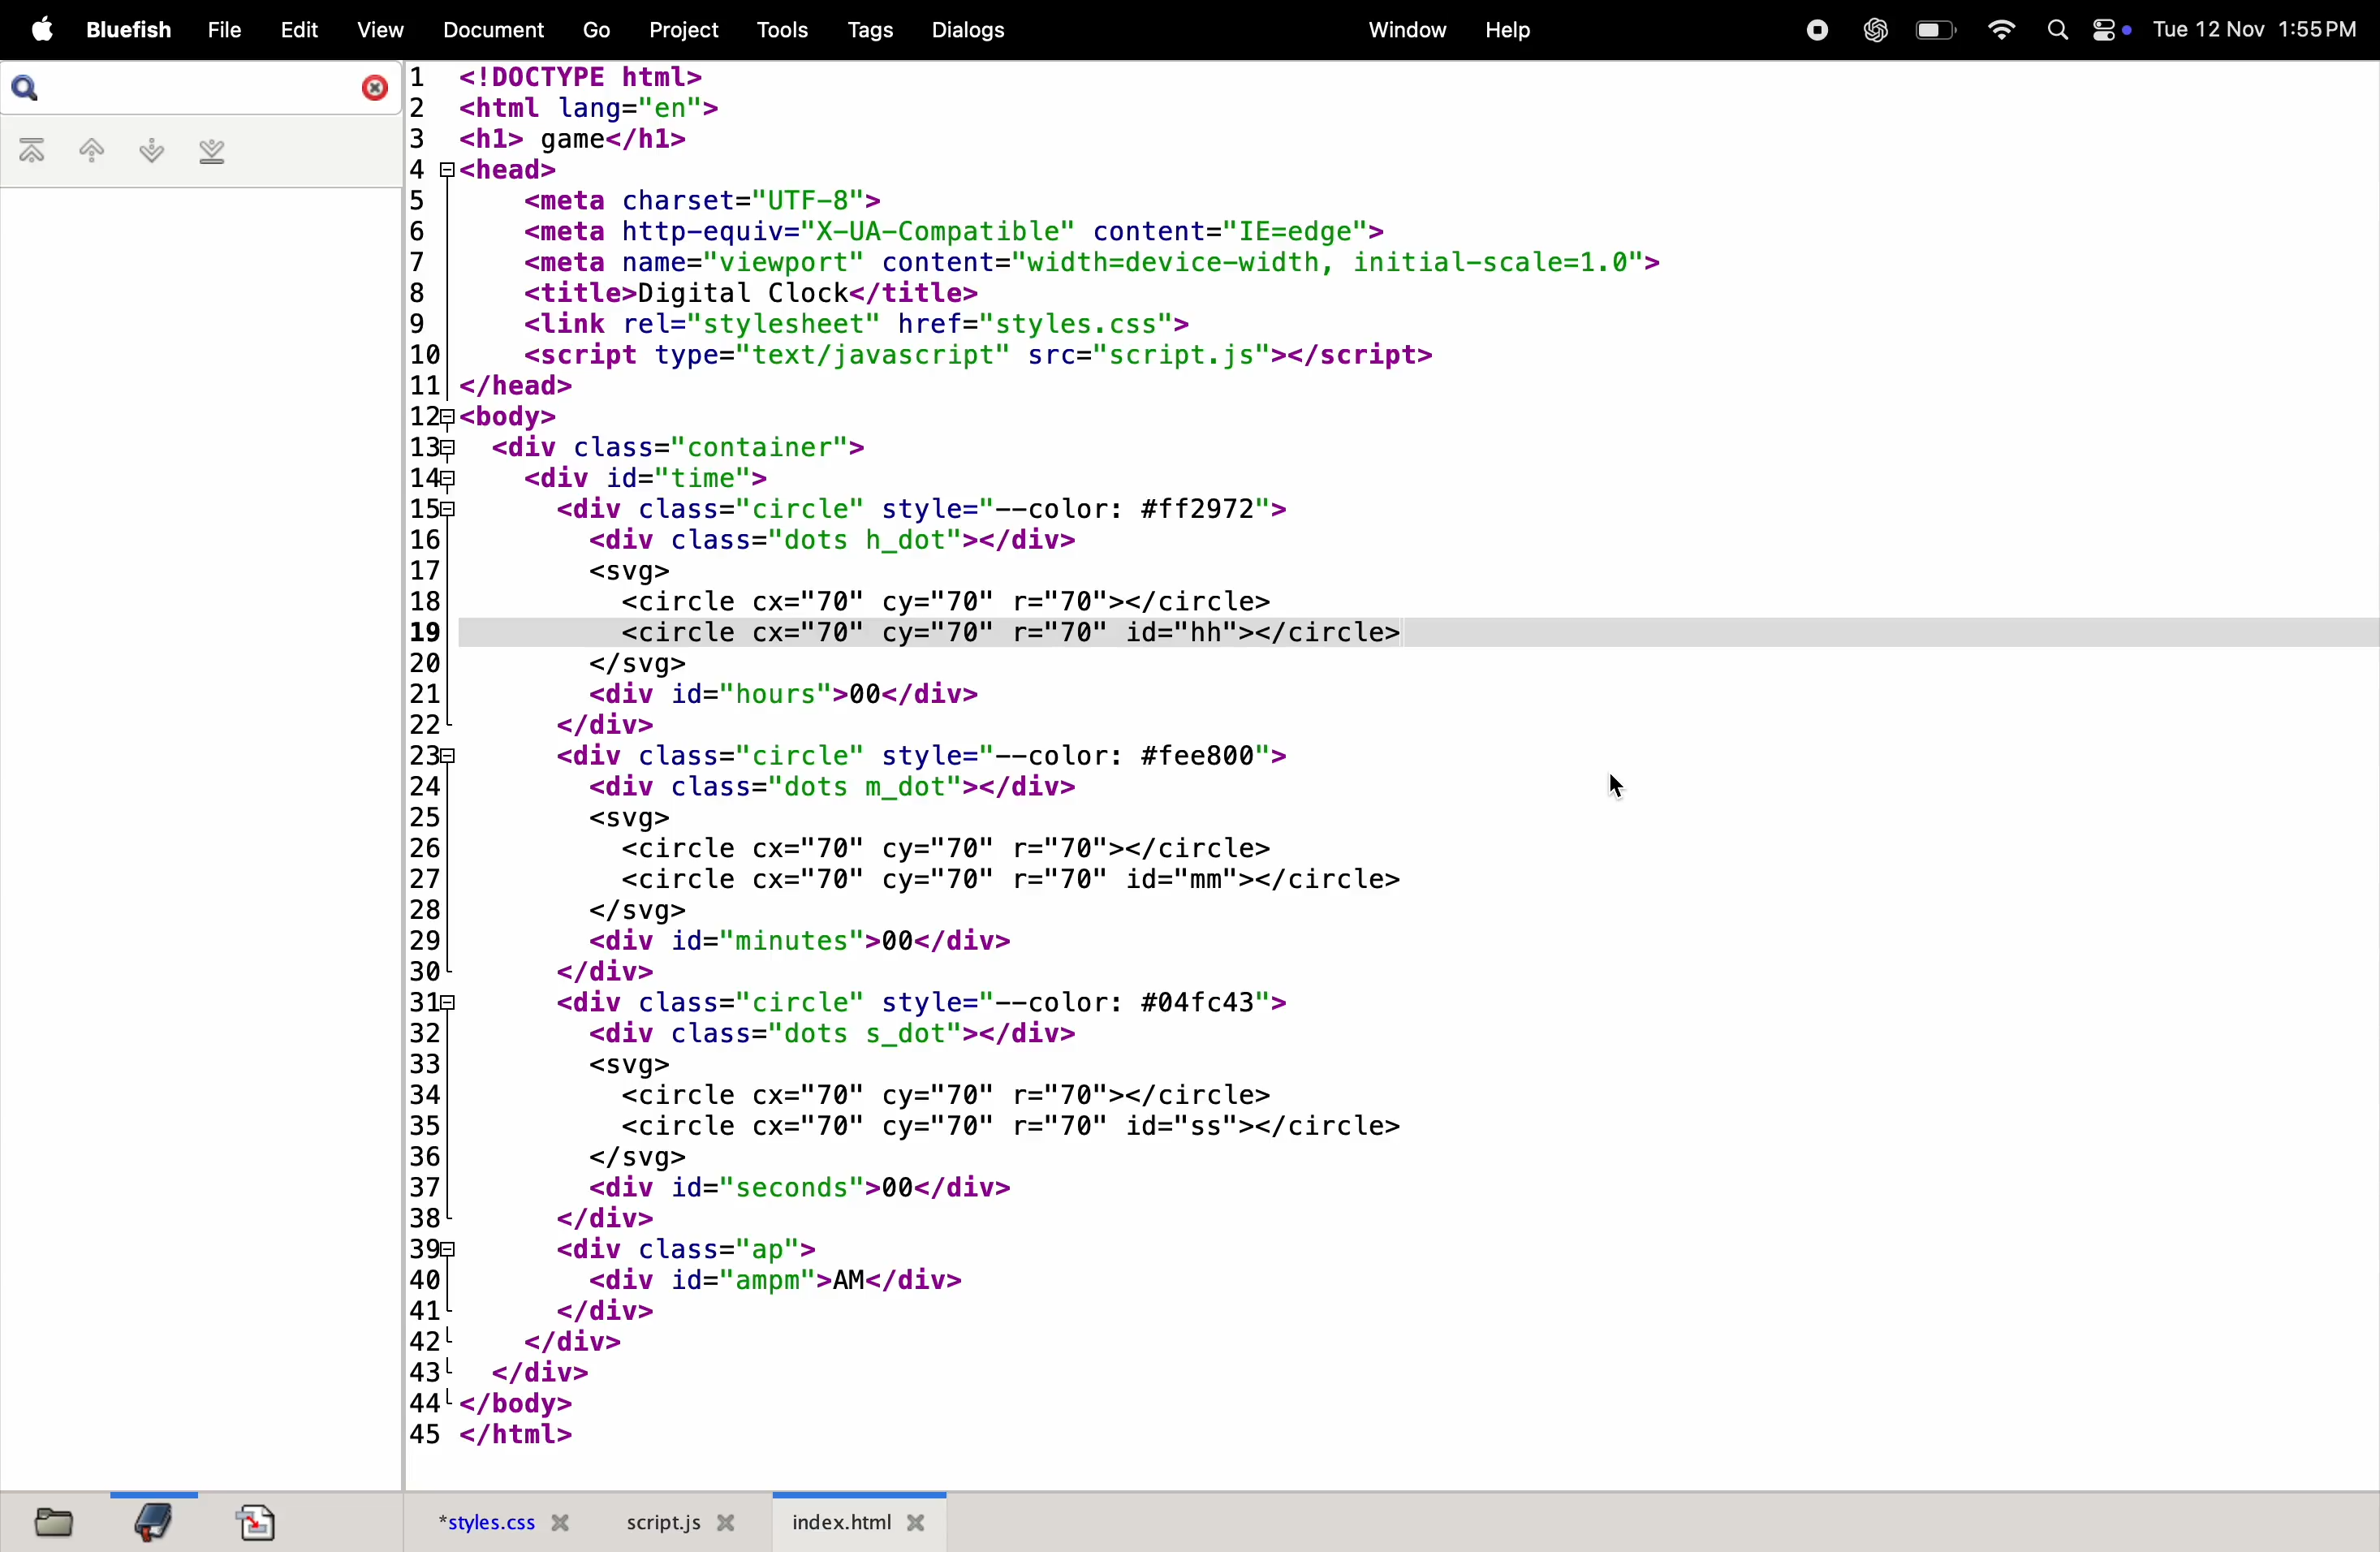 The height and width of the screenshot is (1552, 2380). What do you see at coordinates (268, 1518) in the screenshot?
I see `open document` at bounding box center [268, 1518].